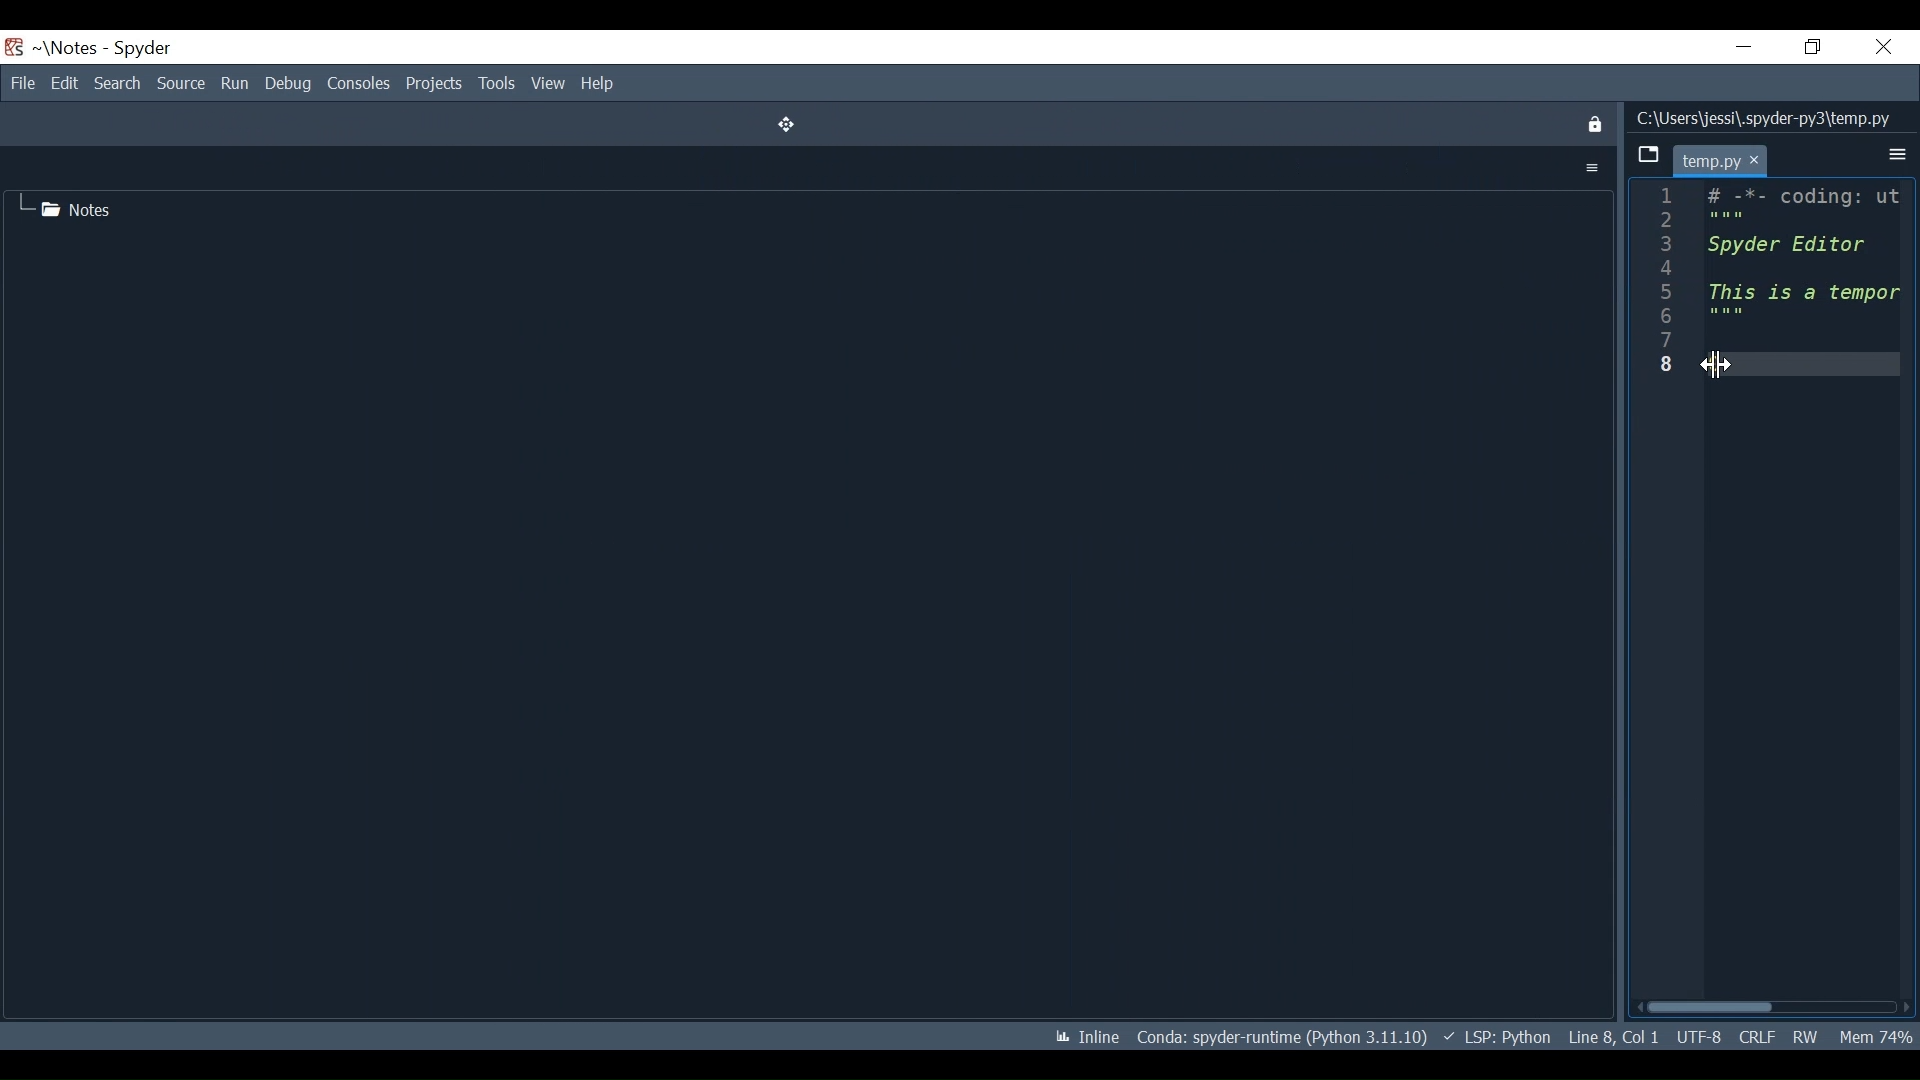 This screenshot has width=1920, height=1080. What do you see at coordinates (1880, 47) in the screenshot?
I see `Close` at bounding box center [1880, 47].